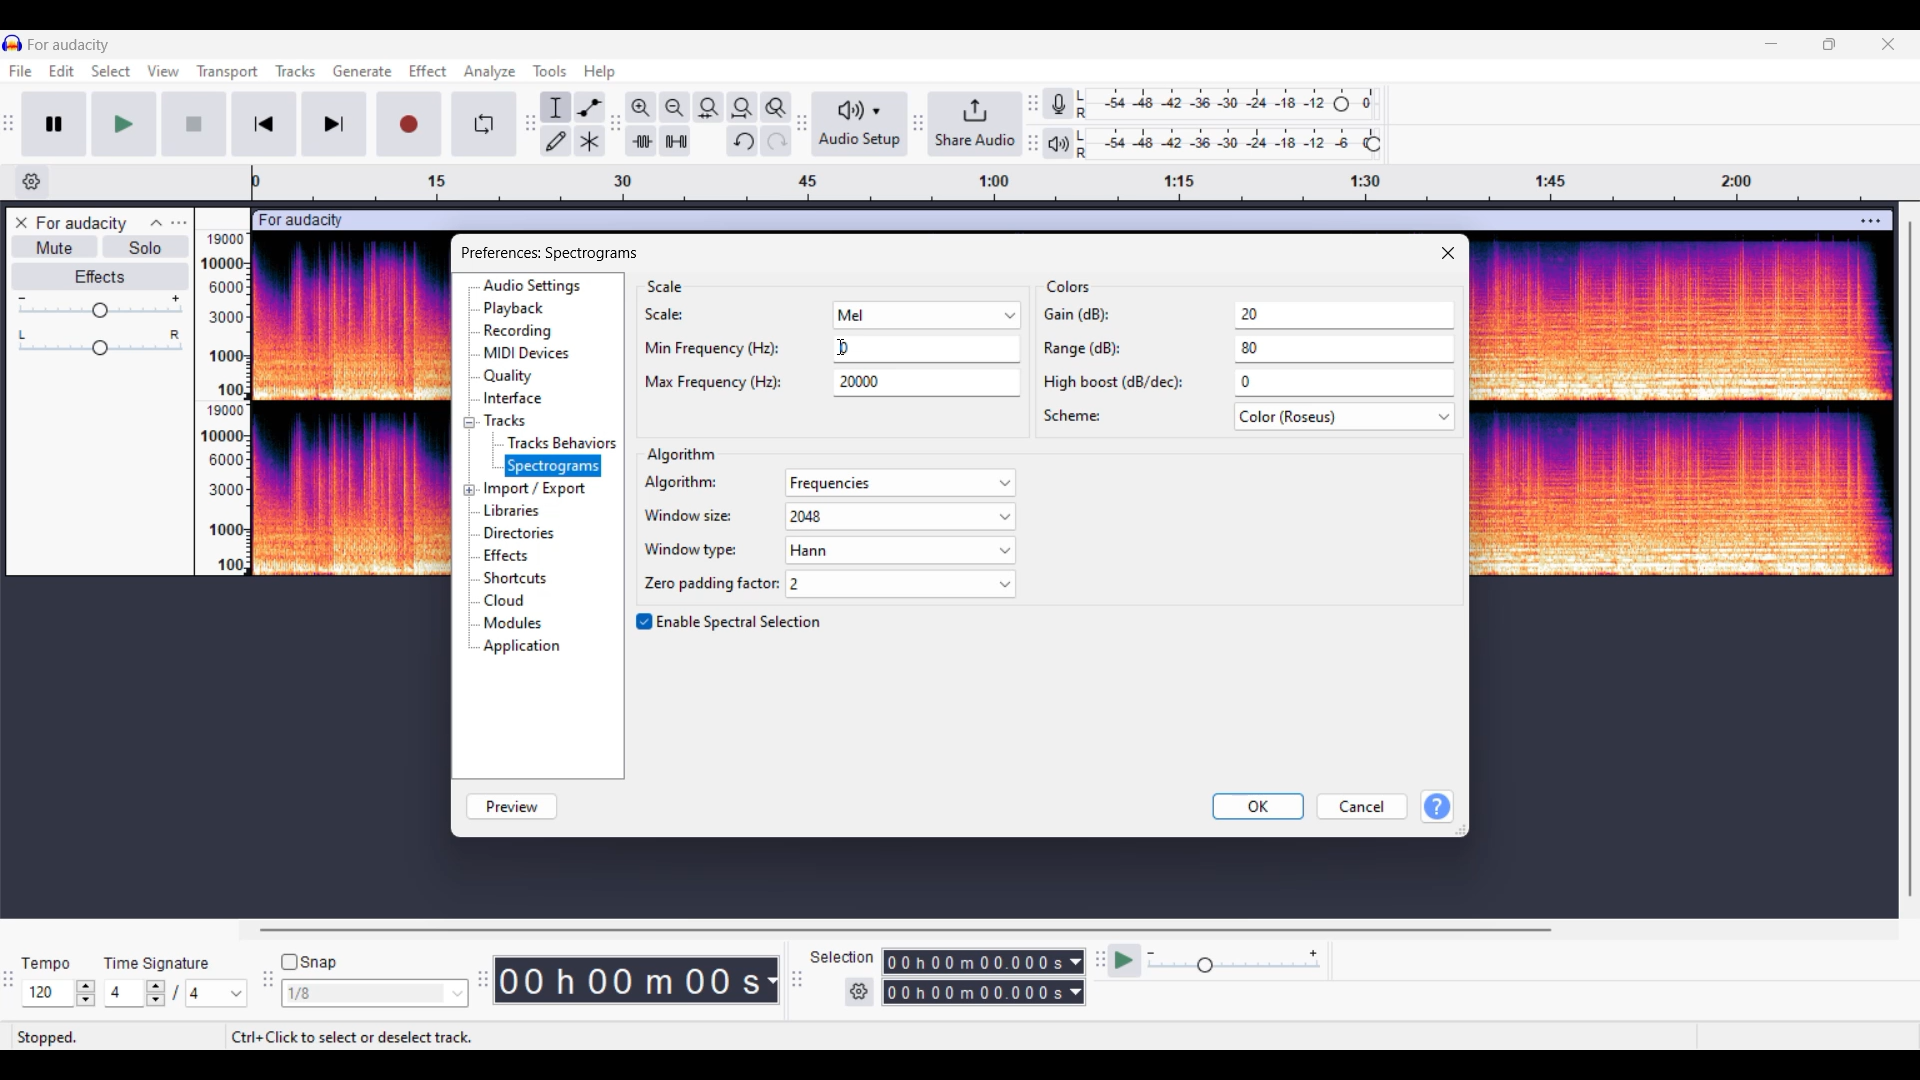  I want to click on Preview, so click(512, 807).